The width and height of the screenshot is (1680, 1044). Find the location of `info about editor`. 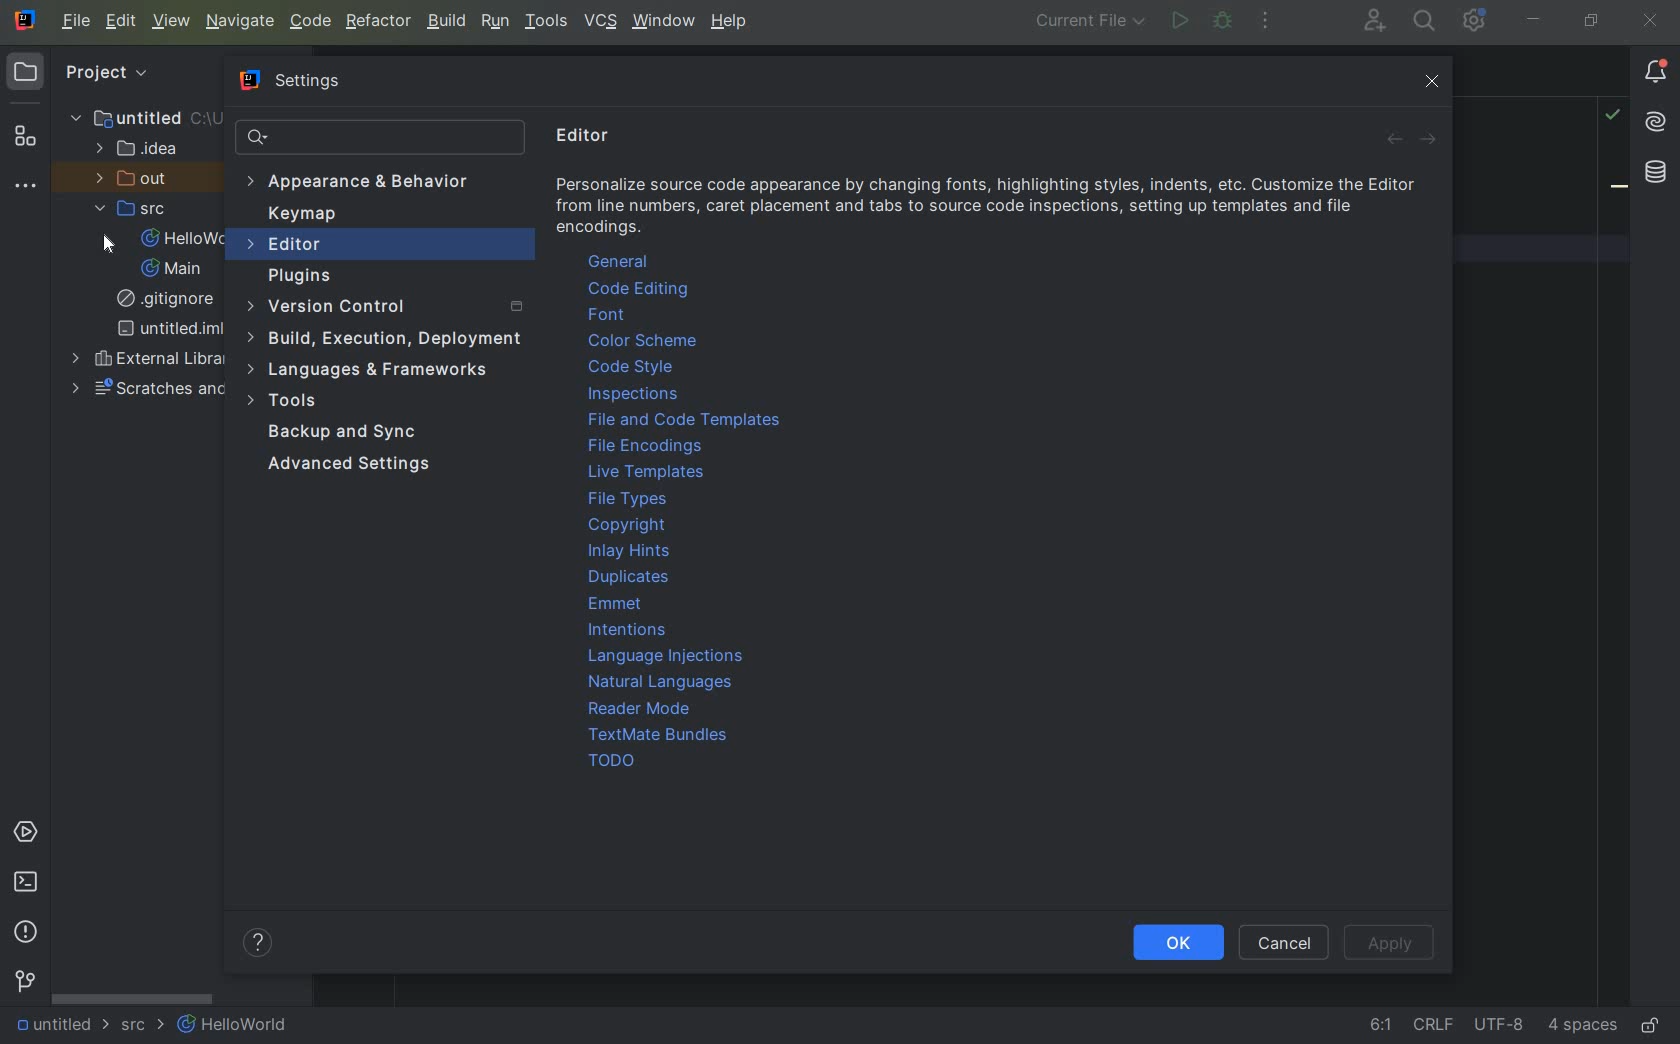

info about editor is located at coordinates (990, 202).